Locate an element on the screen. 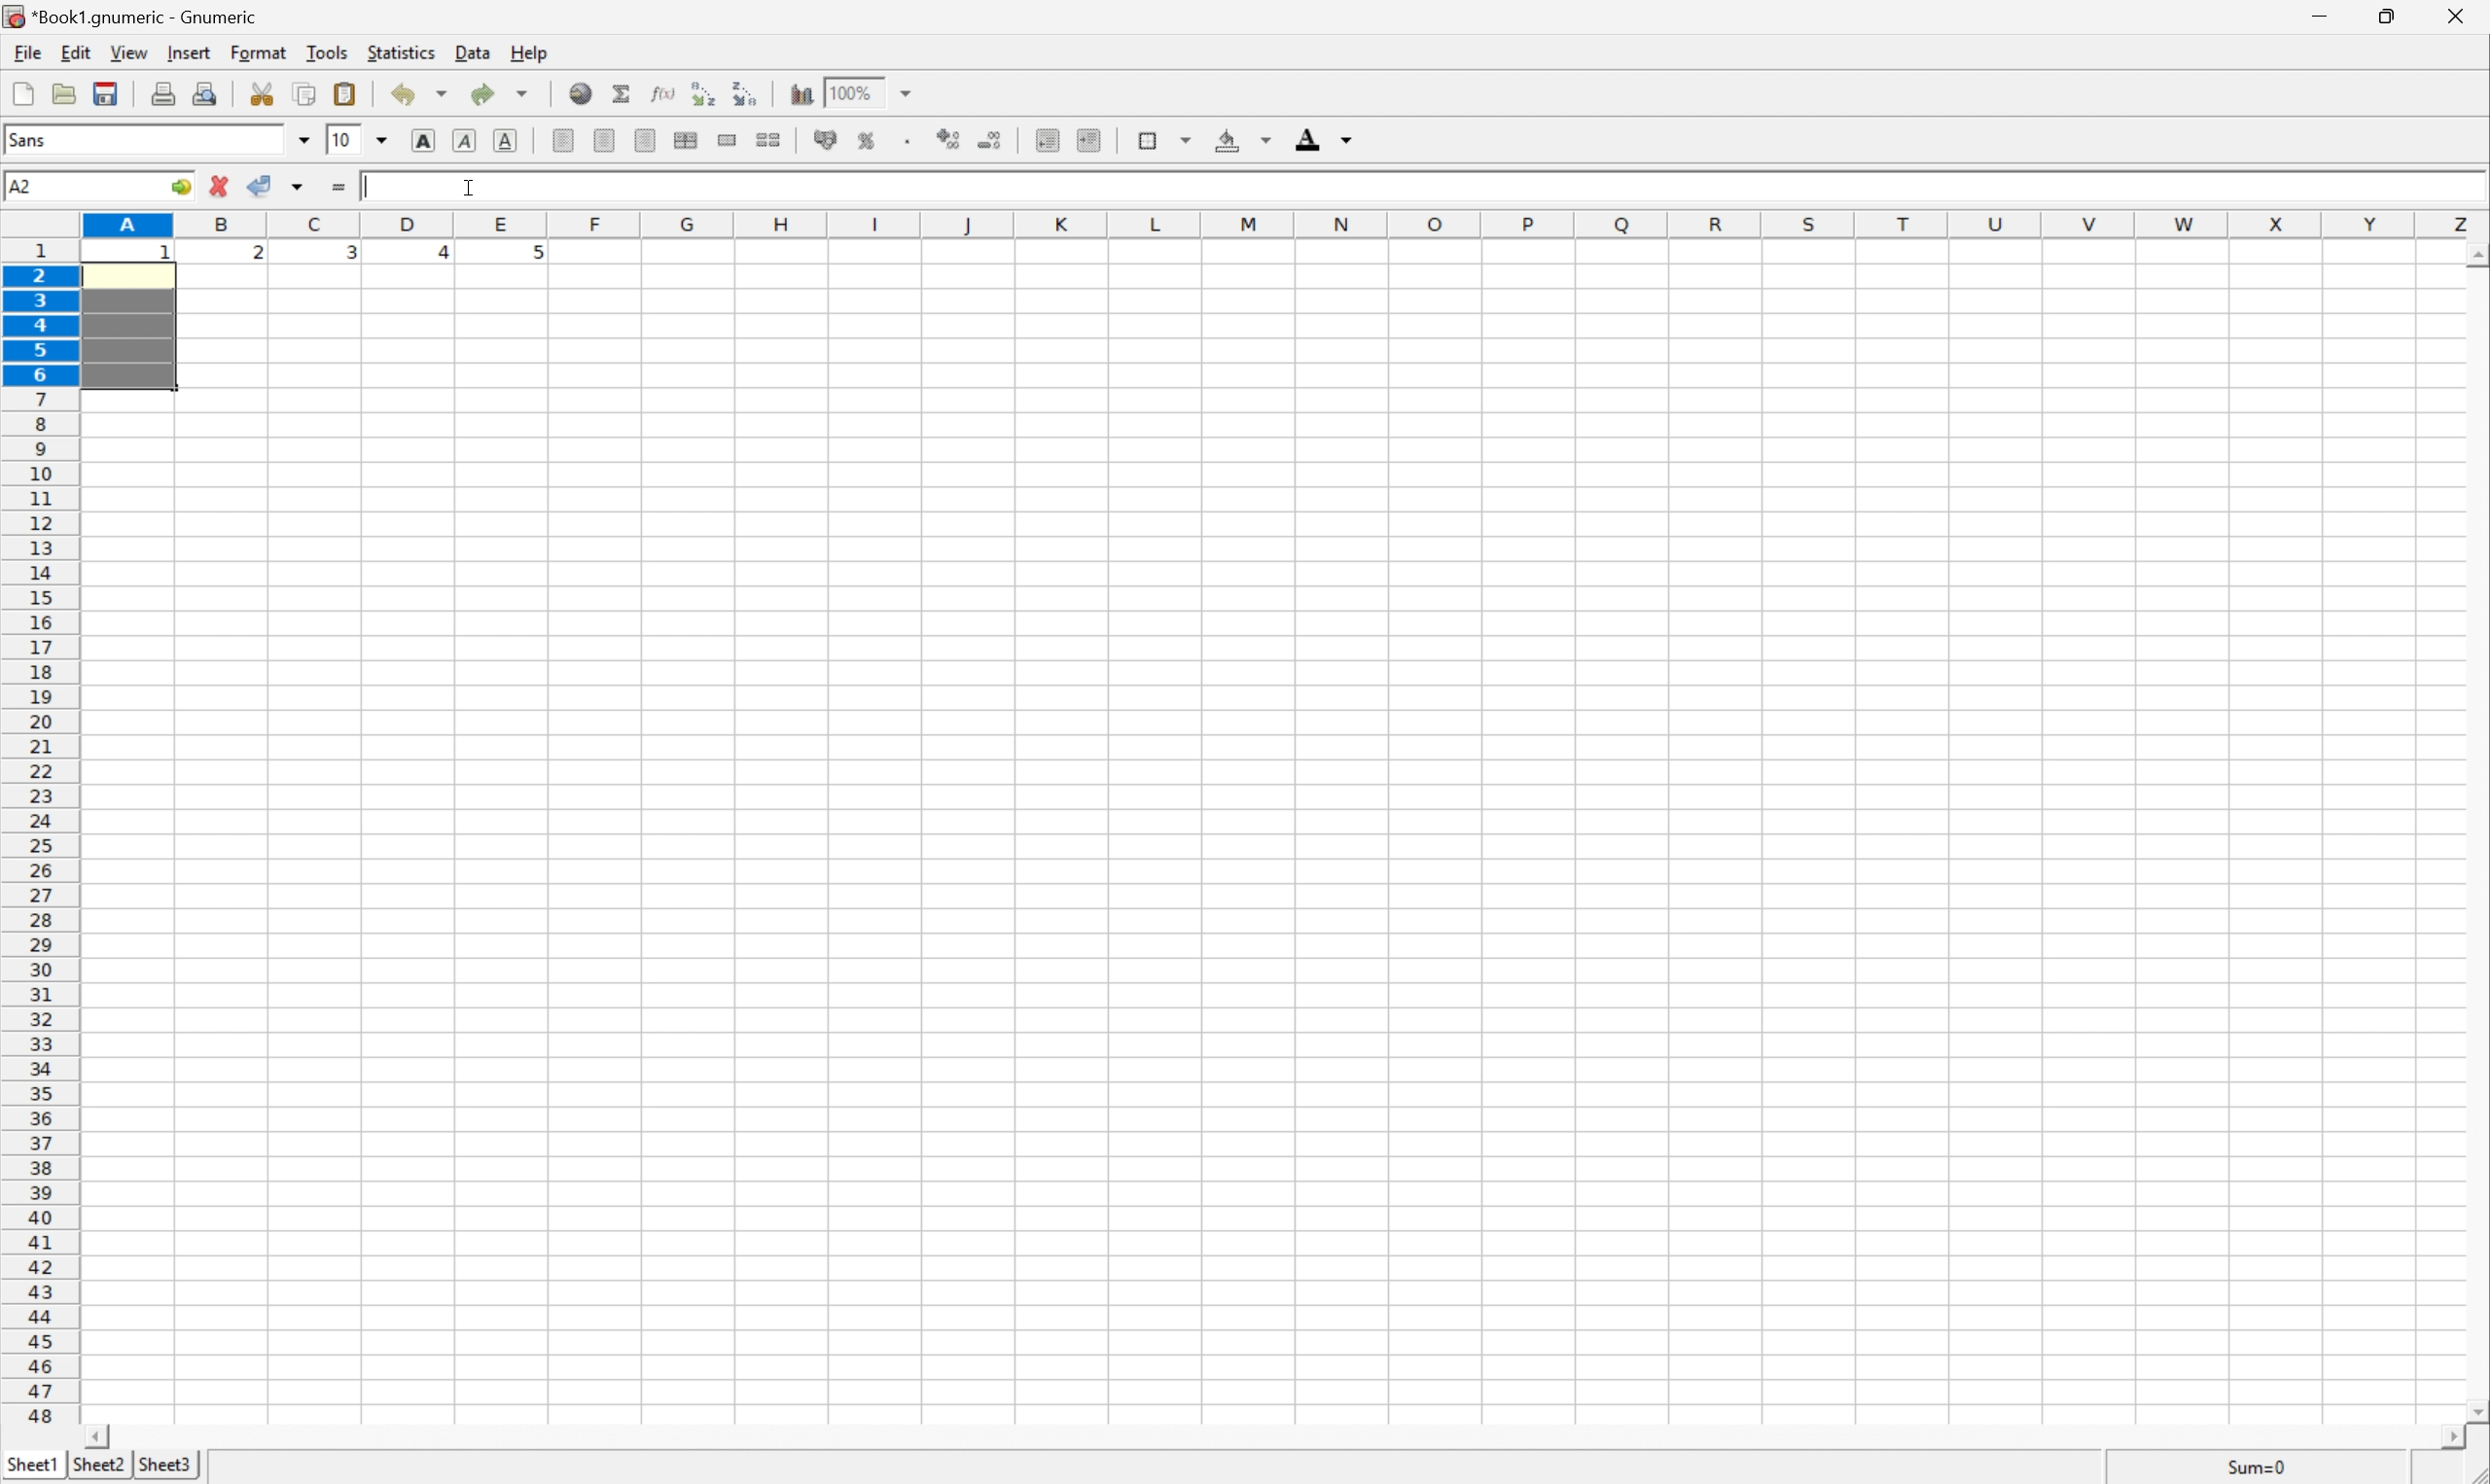  10 is located at coordinates (343, 141).